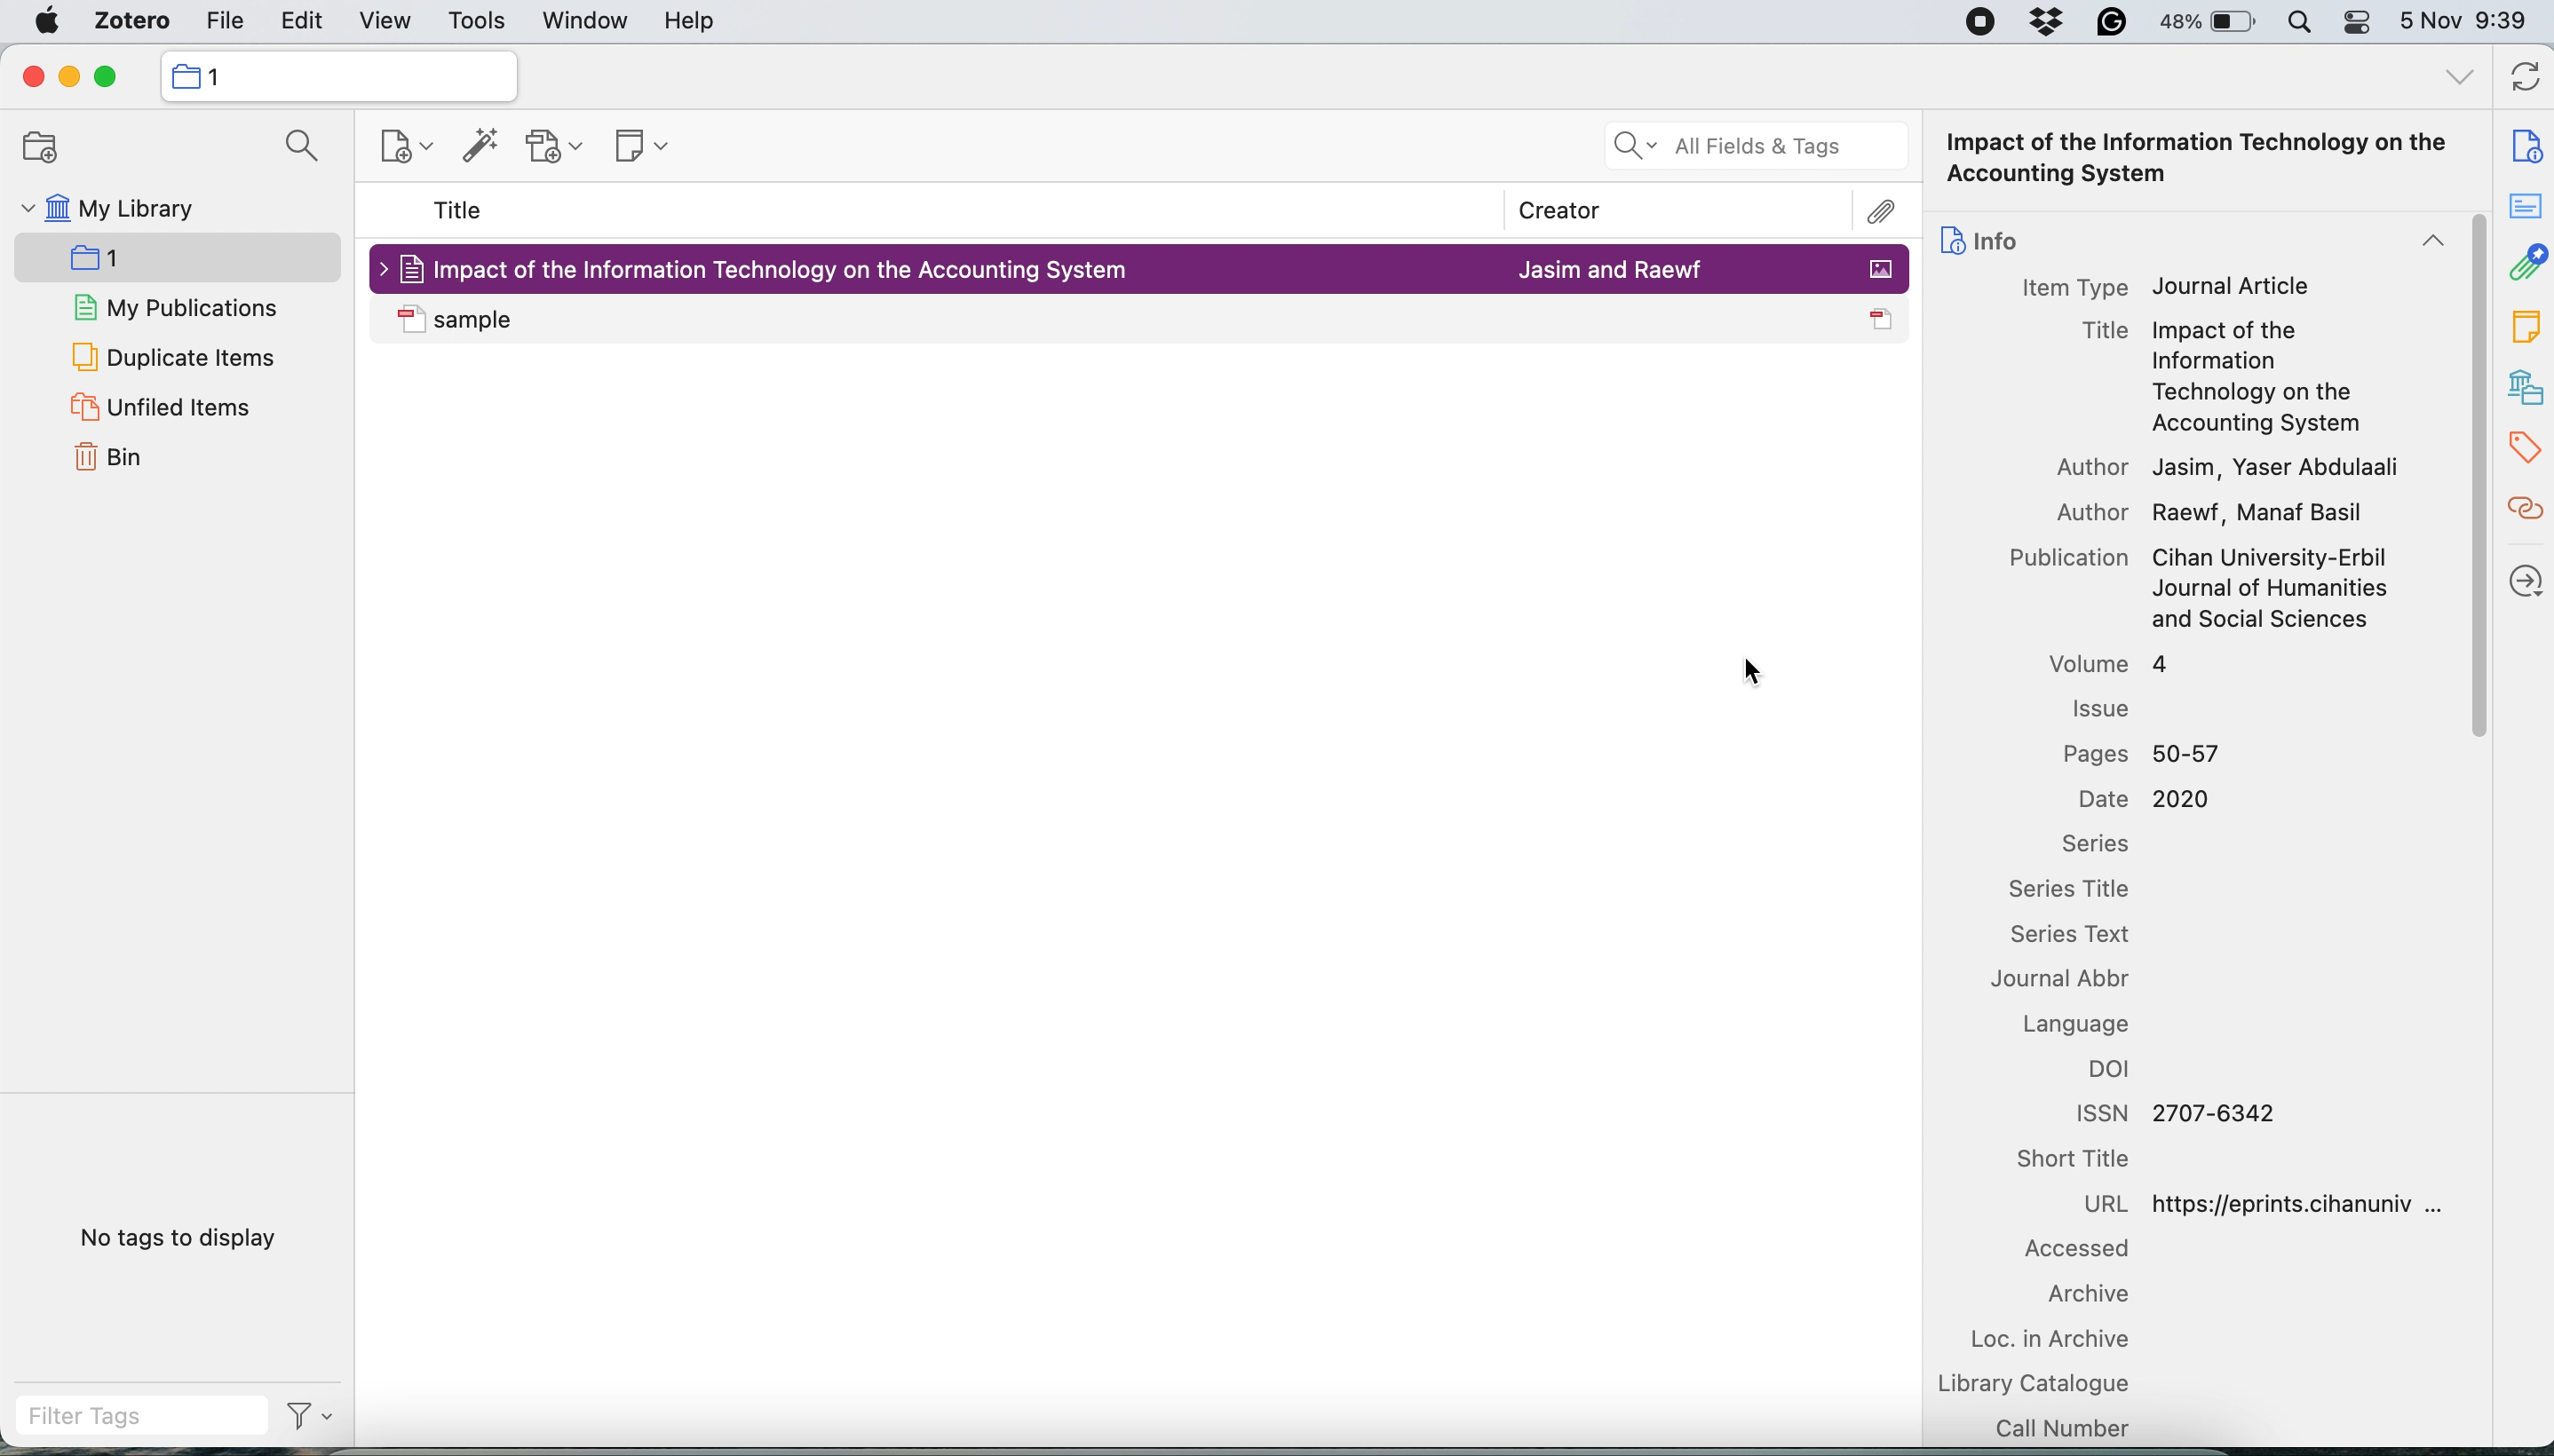 The image size is (2554, 1456). I want to click on note, so click(2525, 326).